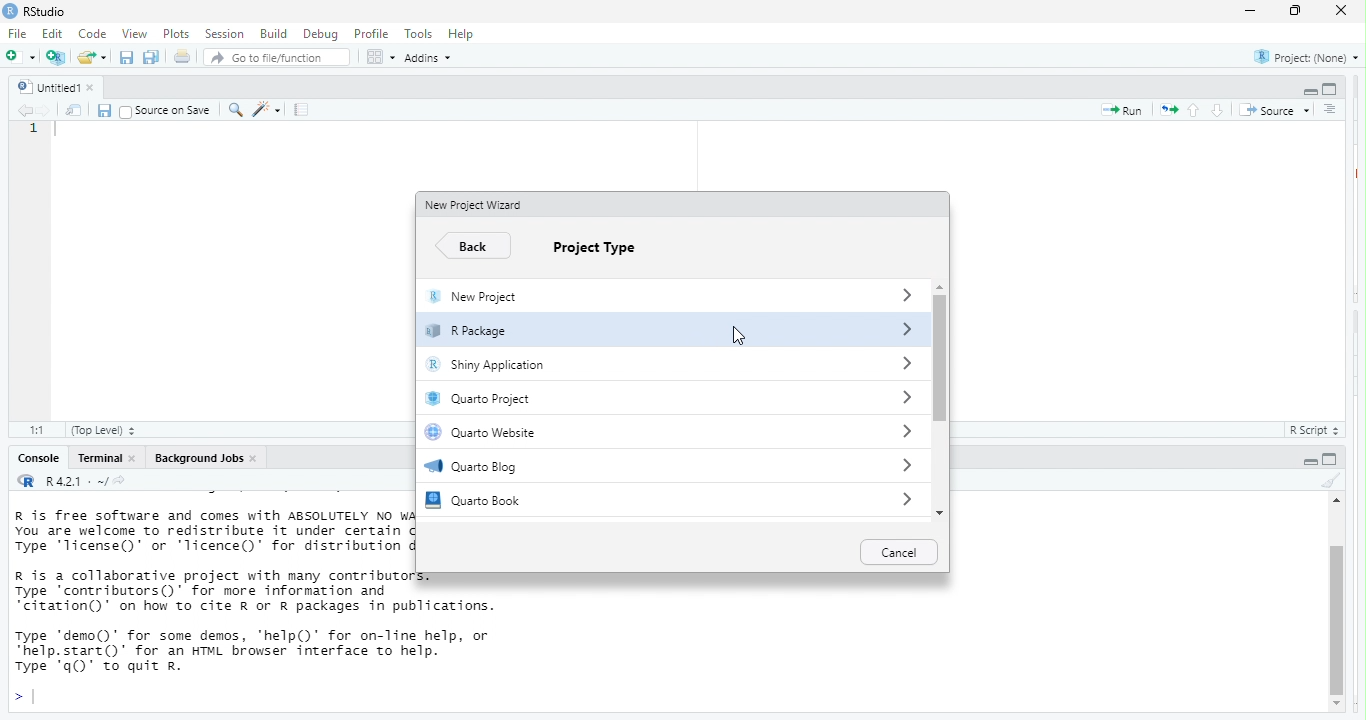 The width and height of the screenshot is (1366, 720). I want to click on Console, so click(35, 459).